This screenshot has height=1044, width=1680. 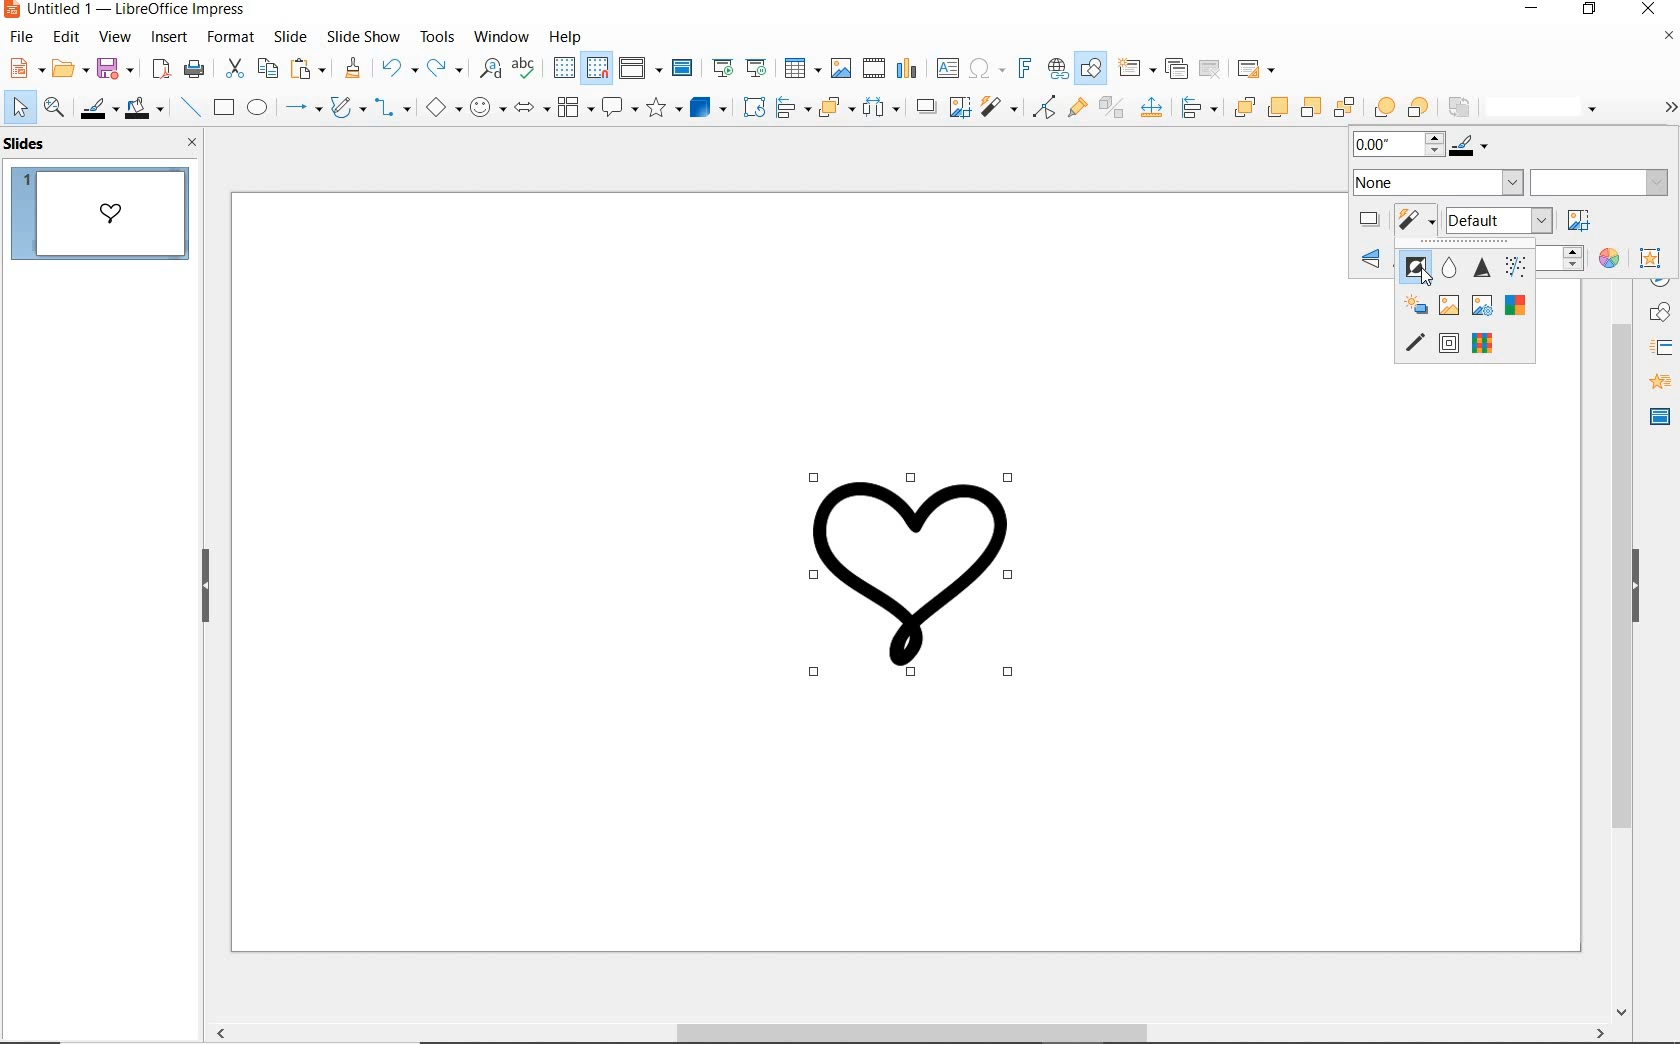 What do you see at coordinates (189, 108) in the screenshot?
I see `insert line` at bounding box center [189, 108].